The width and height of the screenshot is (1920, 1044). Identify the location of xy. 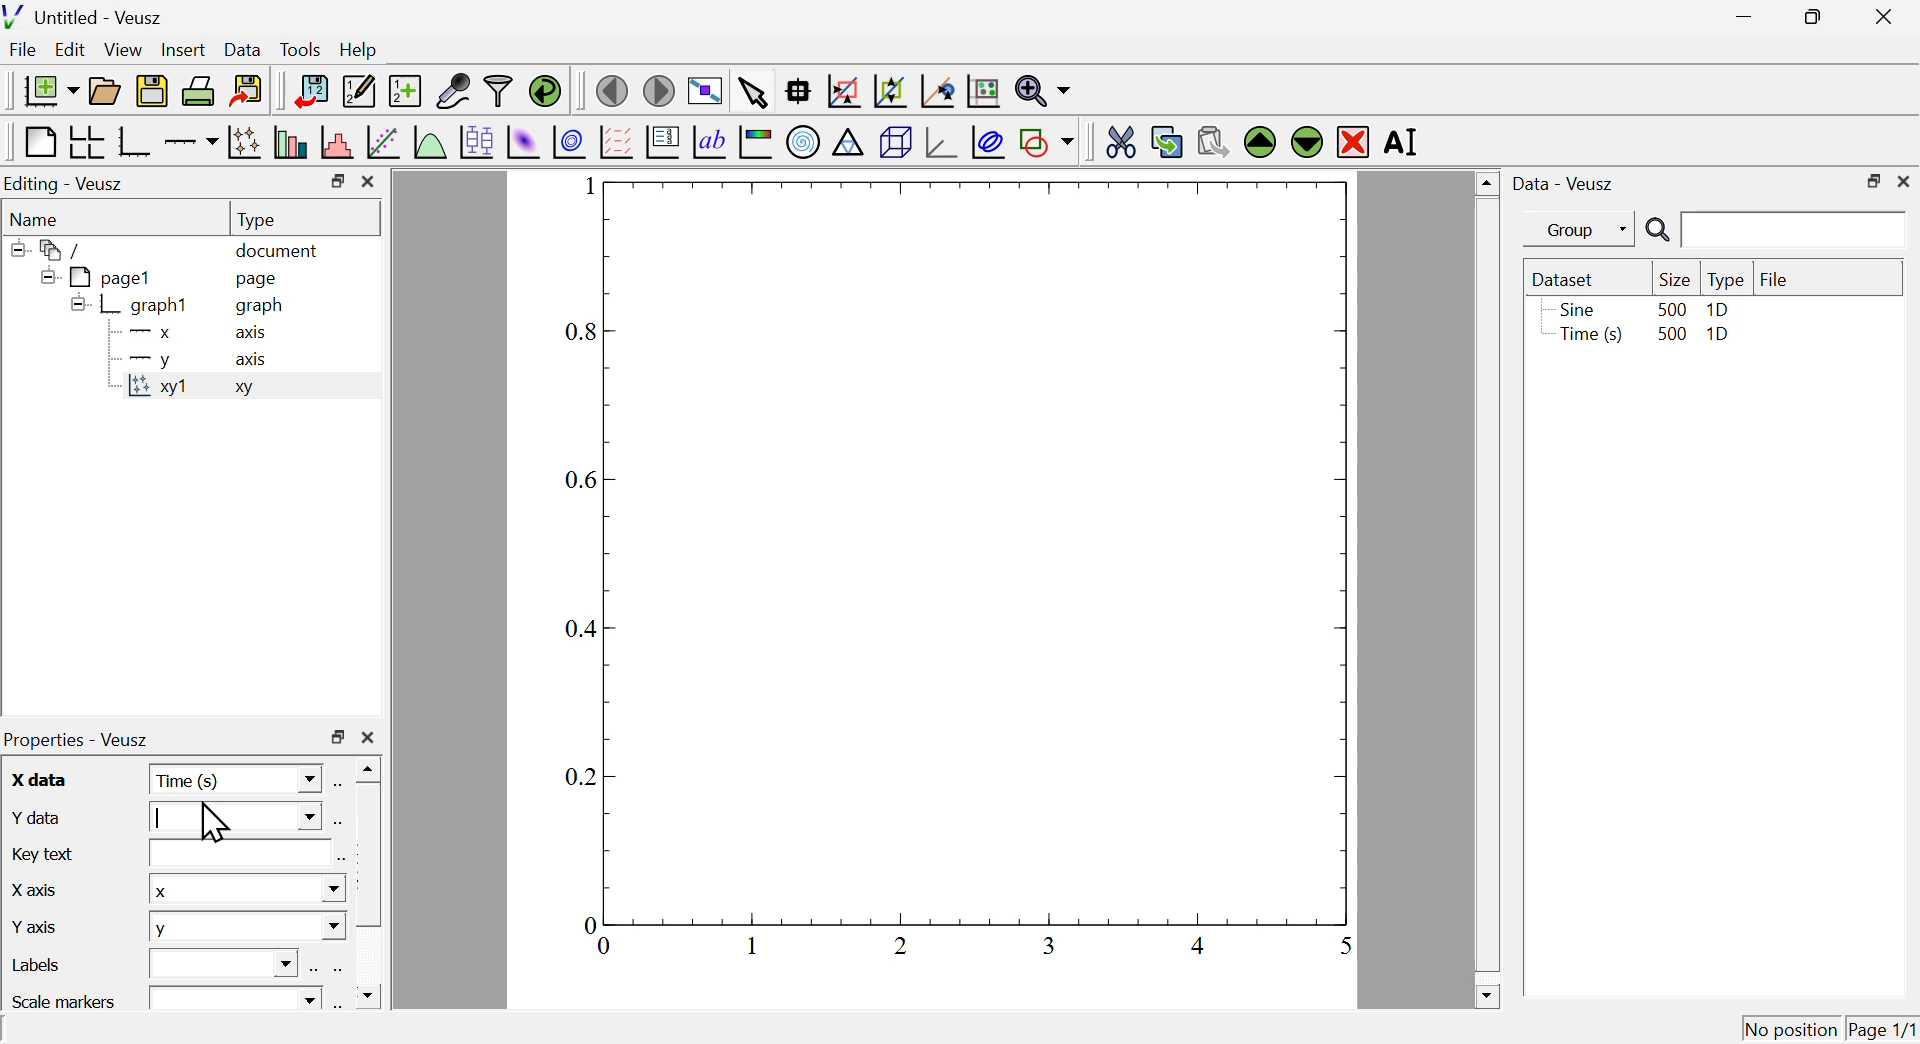
(250, 392).